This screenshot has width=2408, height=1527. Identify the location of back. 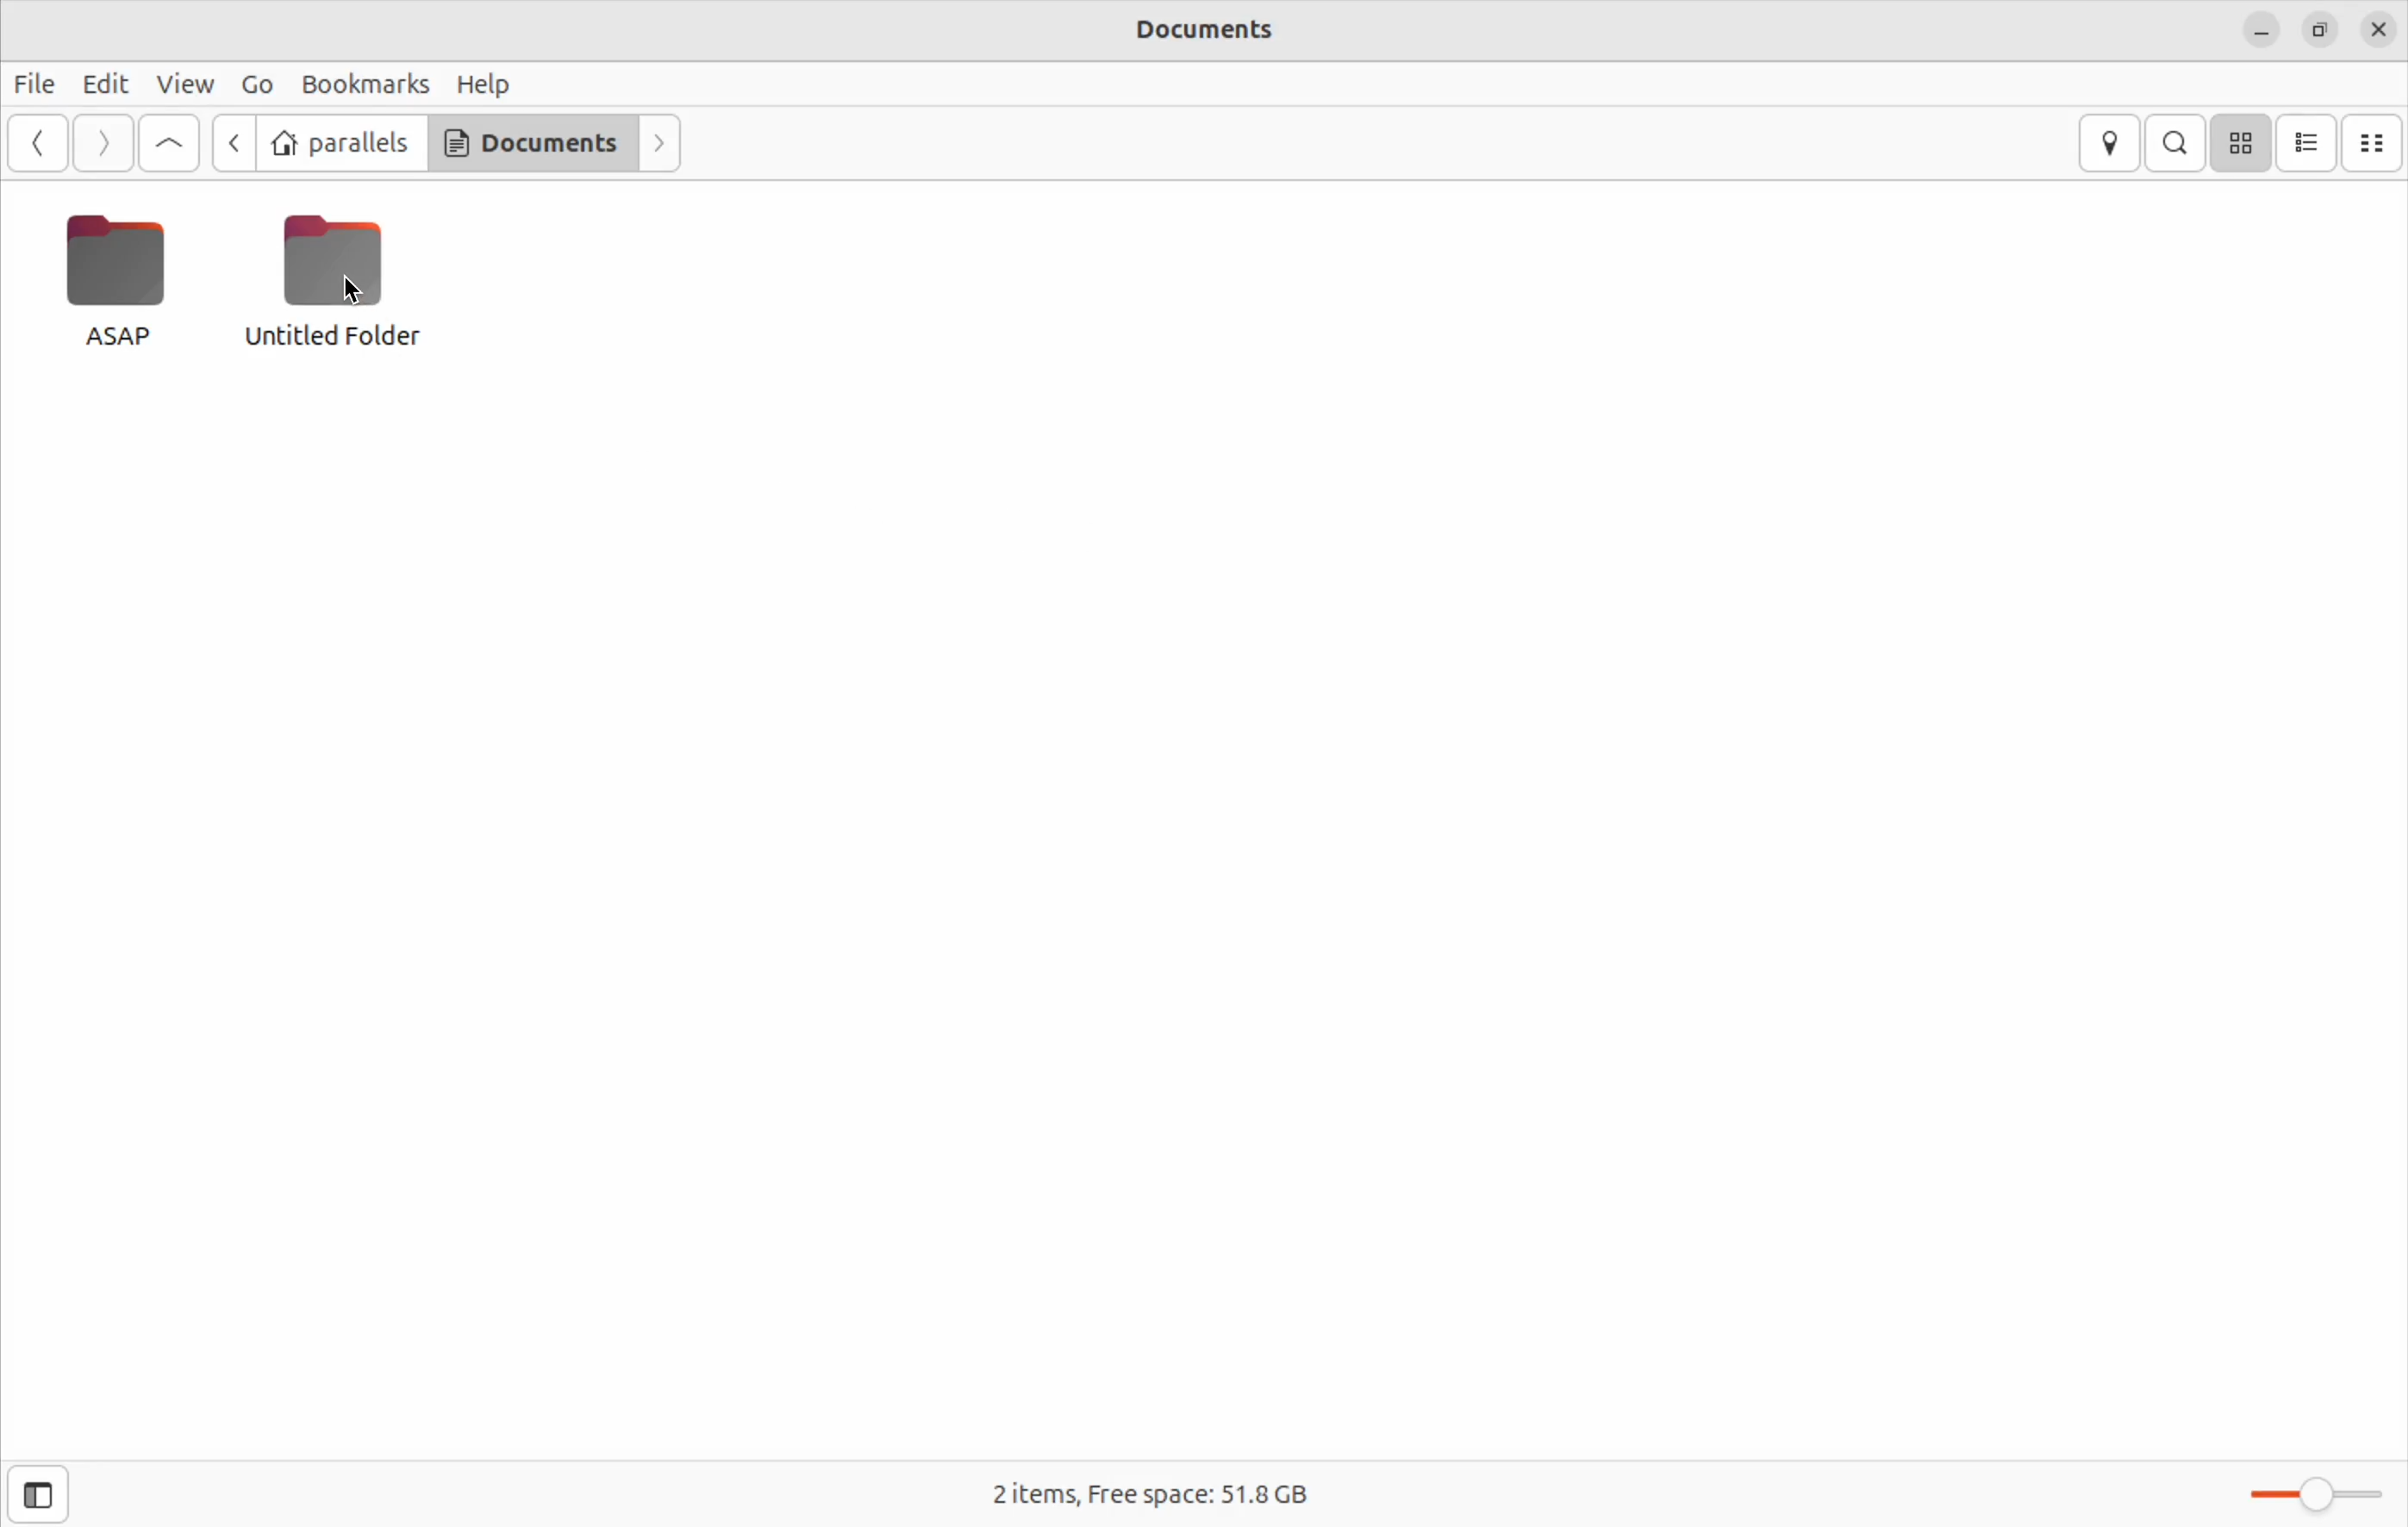
(238, 145).